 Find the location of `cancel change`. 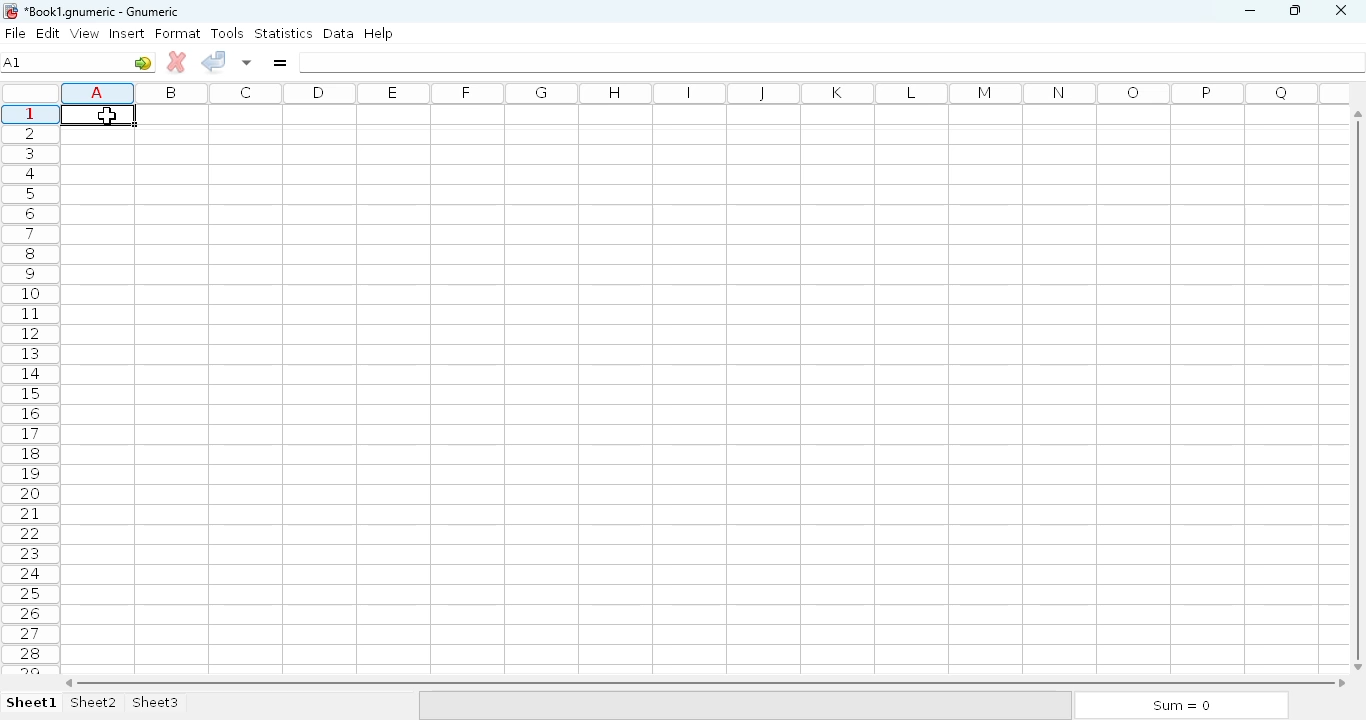

cancel change is located at coordinates (177, 62).